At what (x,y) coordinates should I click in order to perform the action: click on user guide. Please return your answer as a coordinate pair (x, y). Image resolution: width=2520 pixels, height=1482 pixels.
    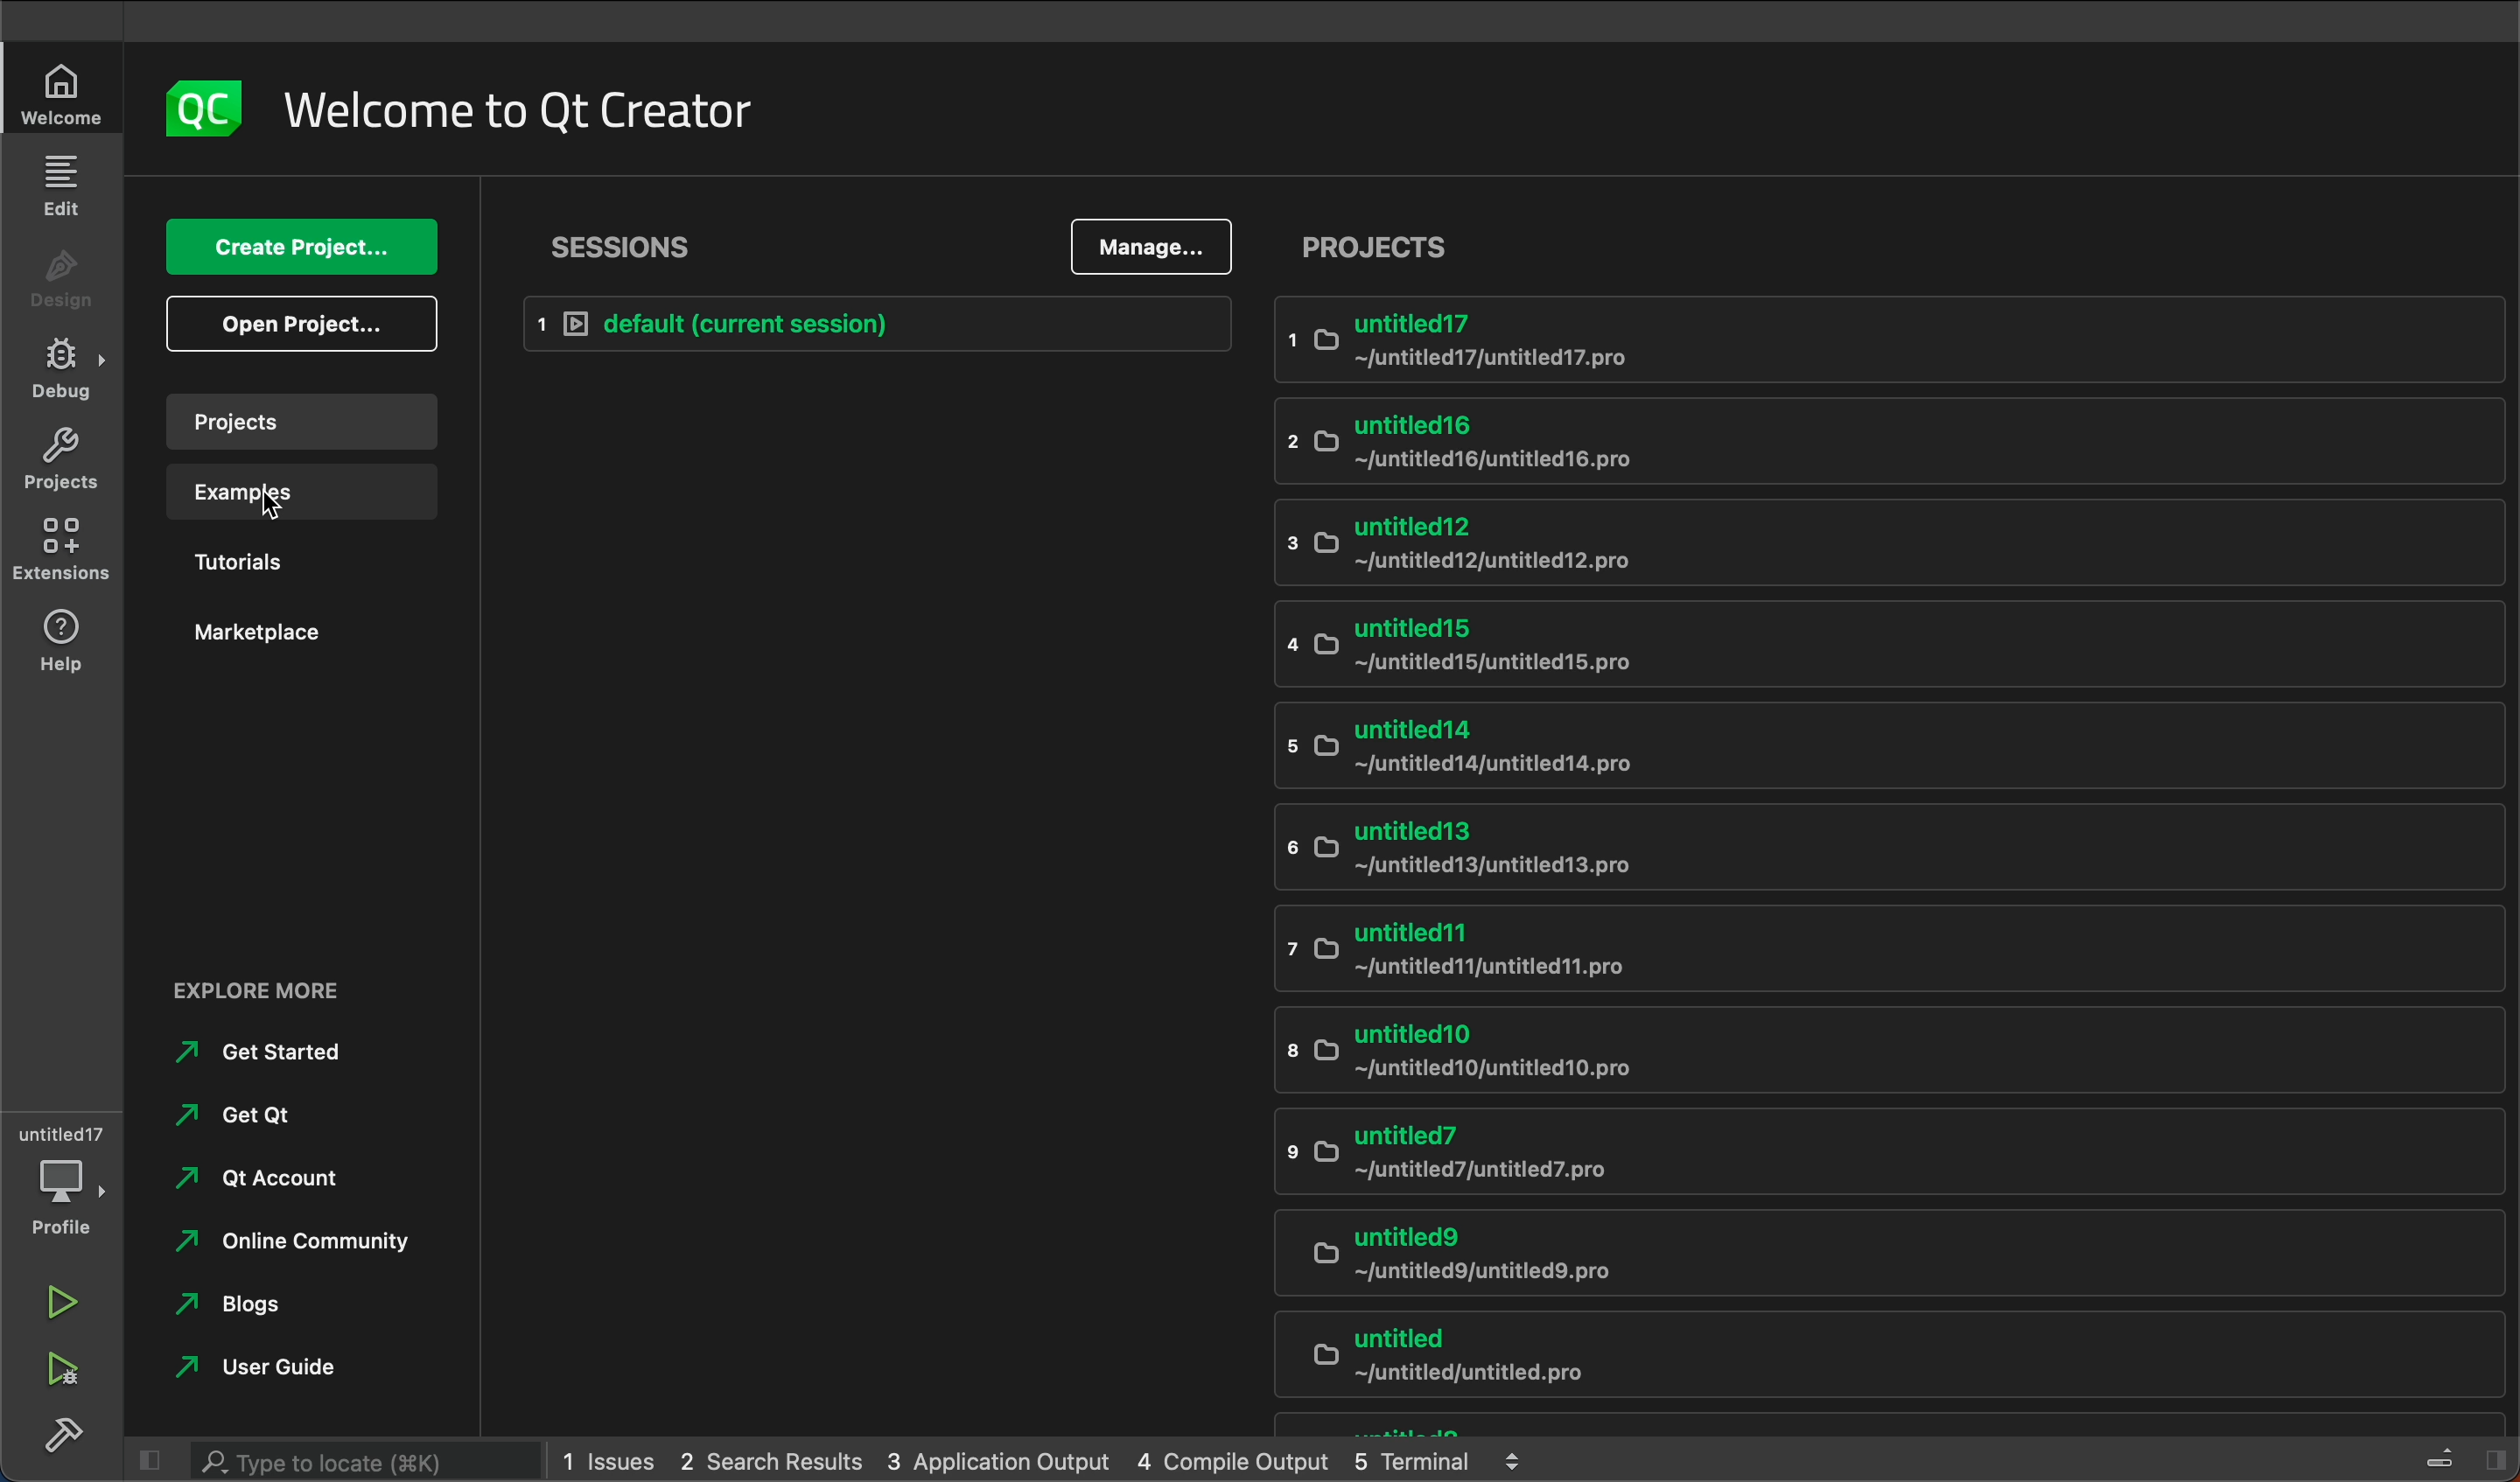
    Looking at the image, I should click on (312, 1370).